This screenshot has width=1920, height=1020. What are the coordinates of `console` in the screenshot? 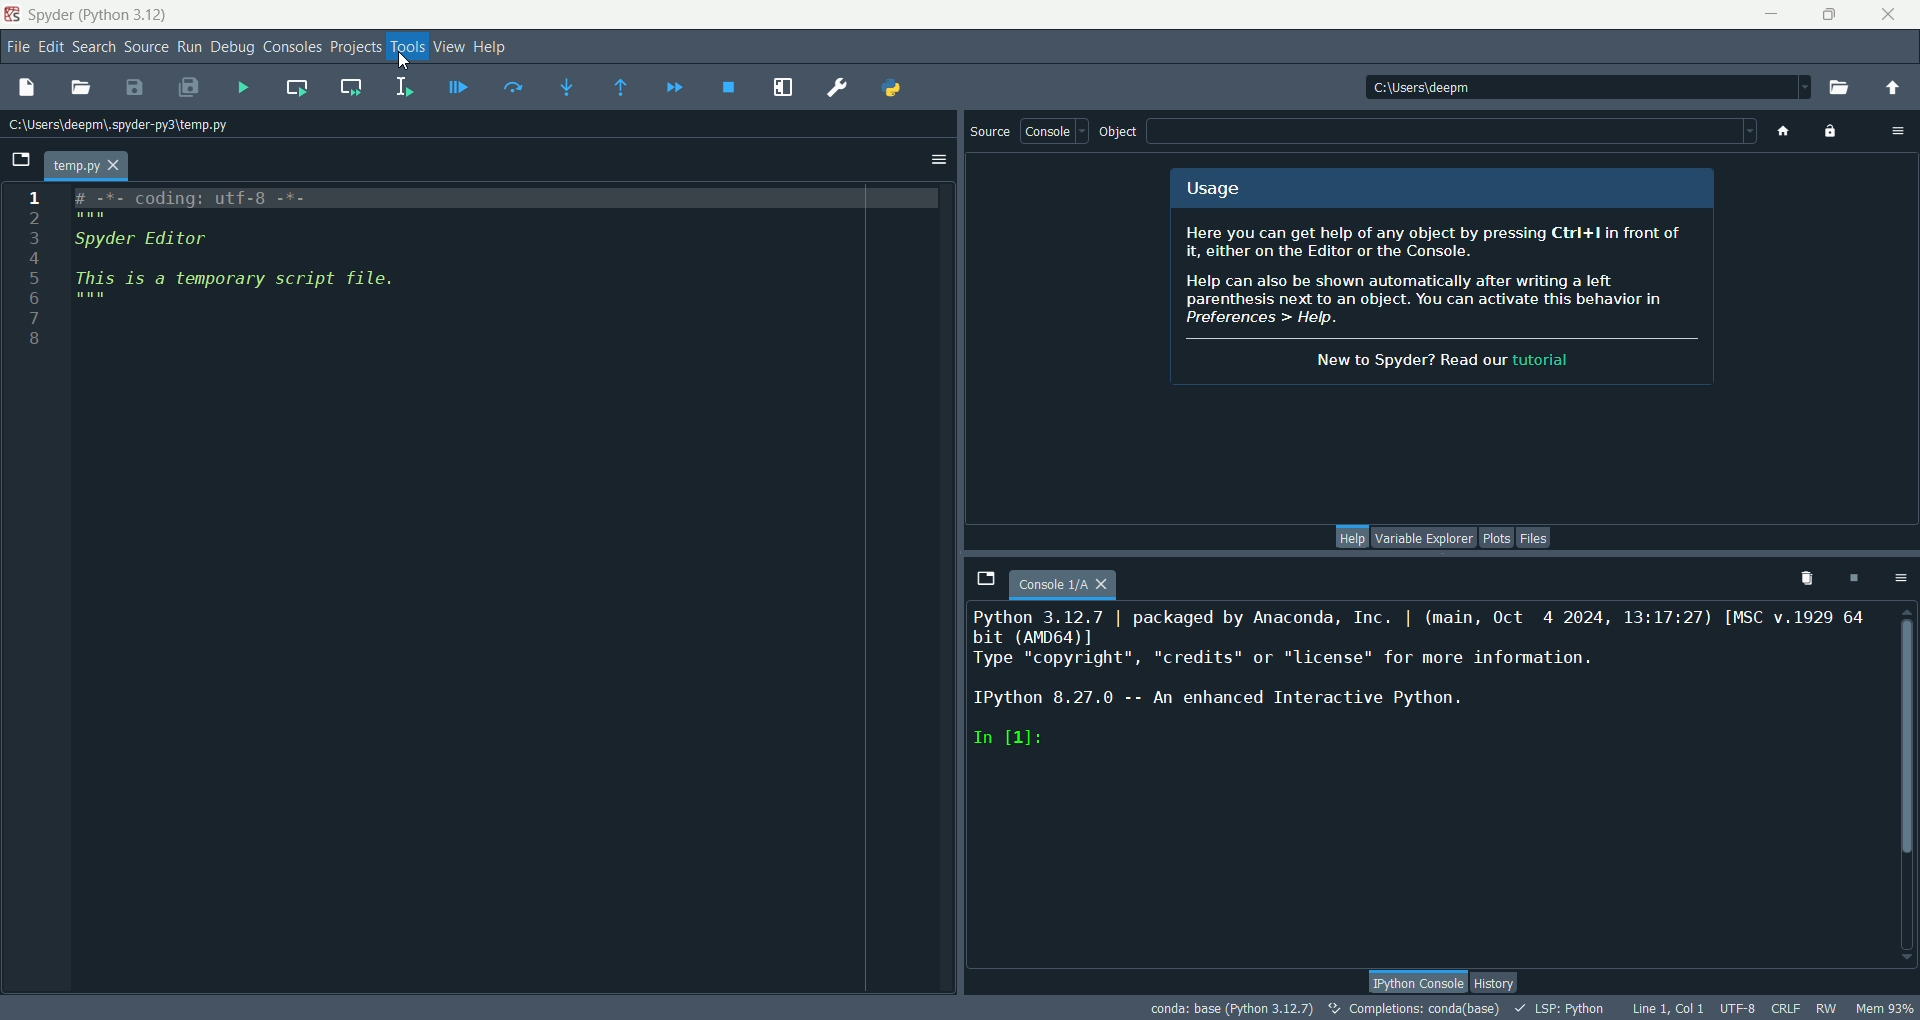 It's located at (1054, 134).